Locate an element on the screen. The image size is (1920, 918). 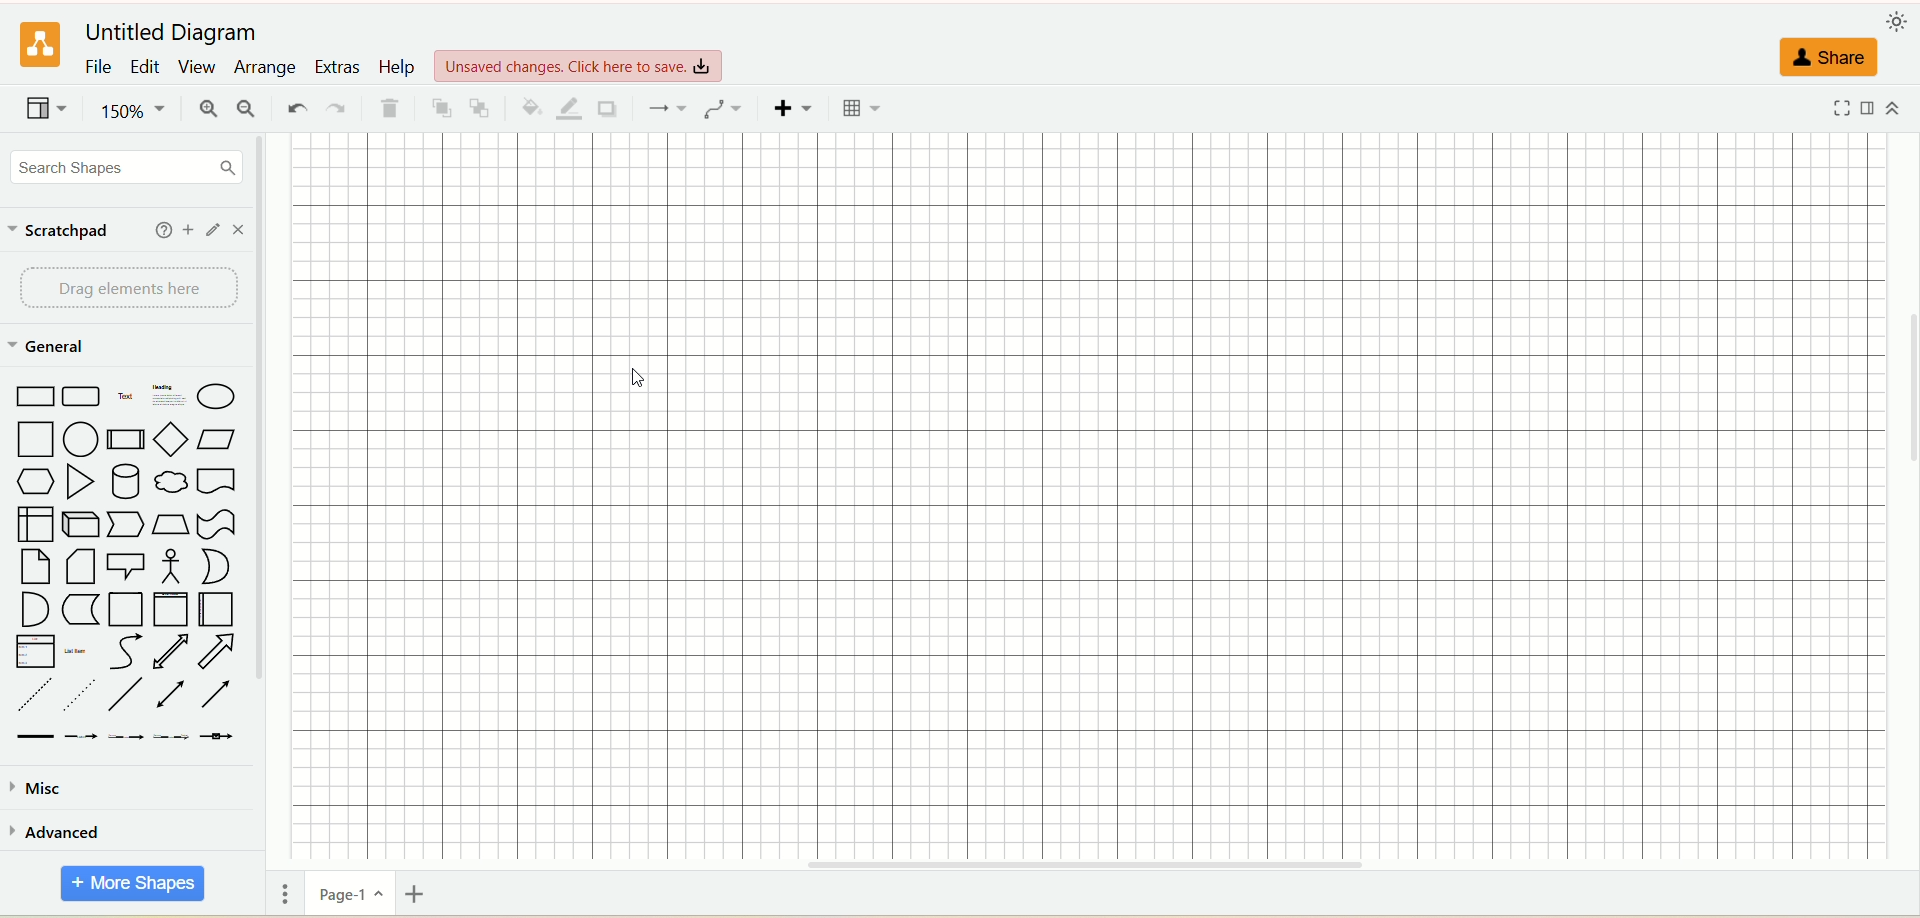
rounded rectangle is located at coordinates (85, 396).